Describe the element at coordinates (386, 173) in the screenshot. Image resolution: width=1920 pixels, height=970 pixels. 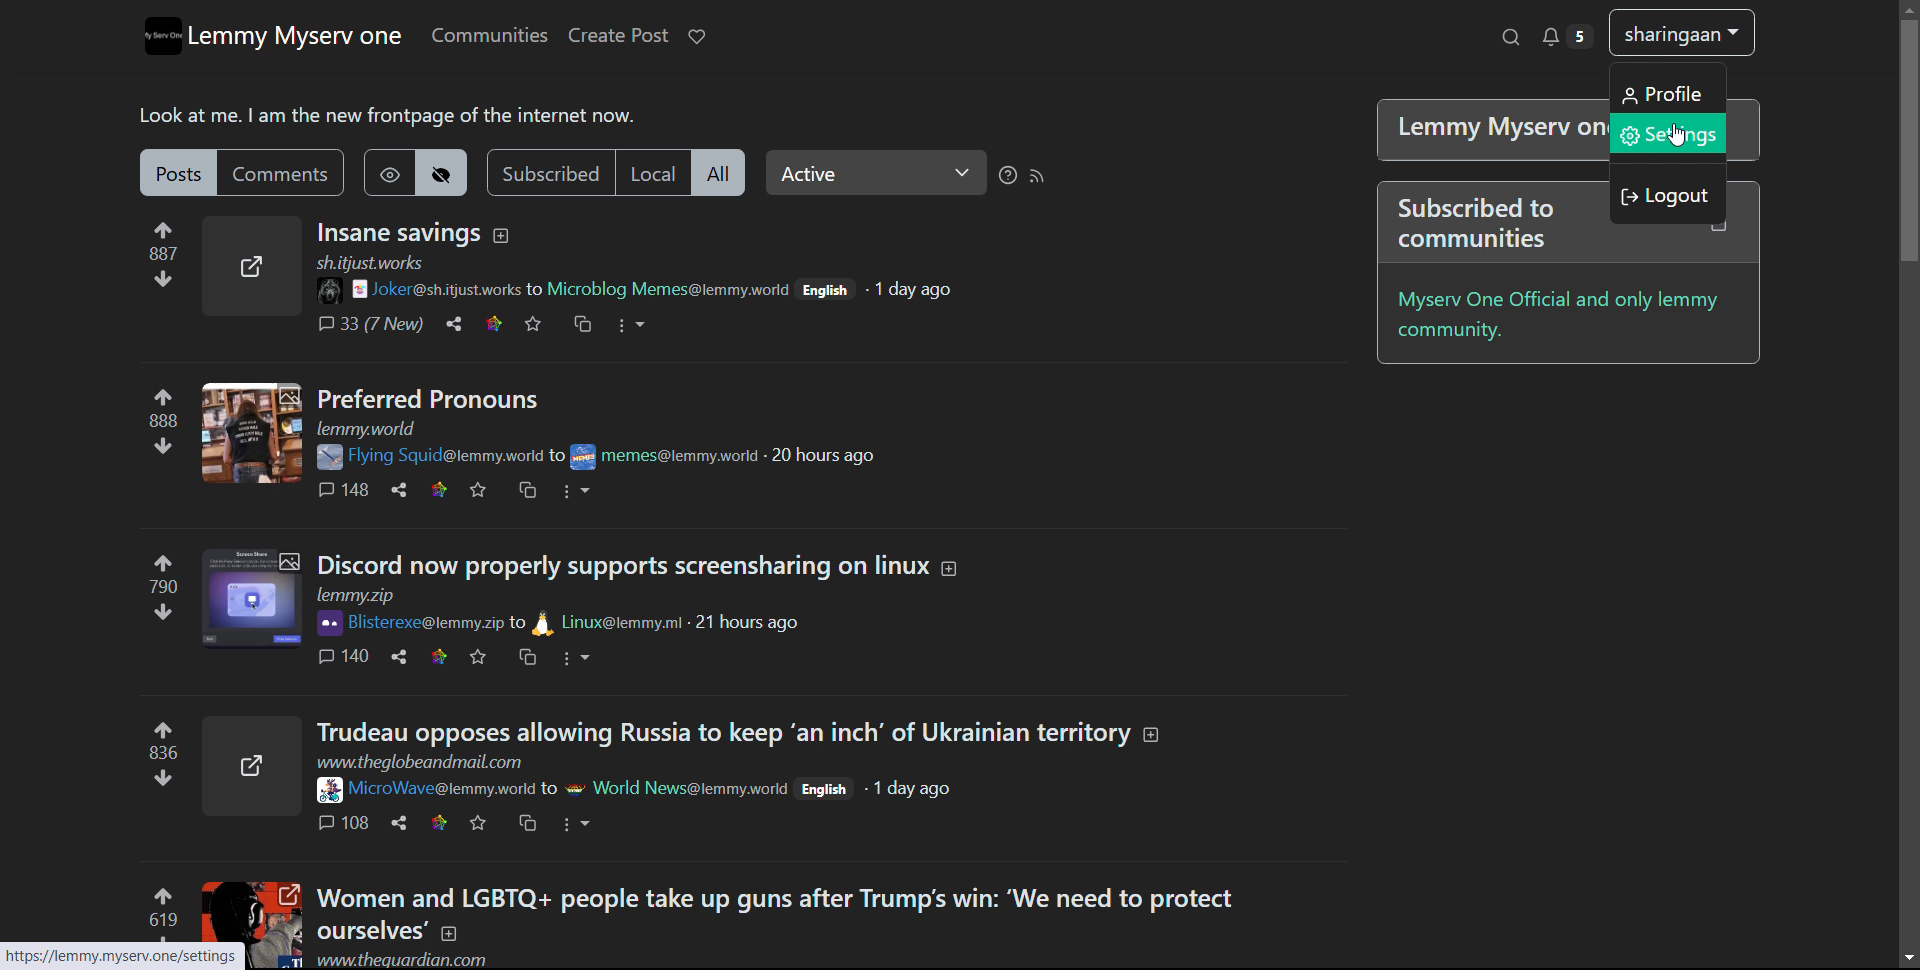
I see `show hidden post` at that location.